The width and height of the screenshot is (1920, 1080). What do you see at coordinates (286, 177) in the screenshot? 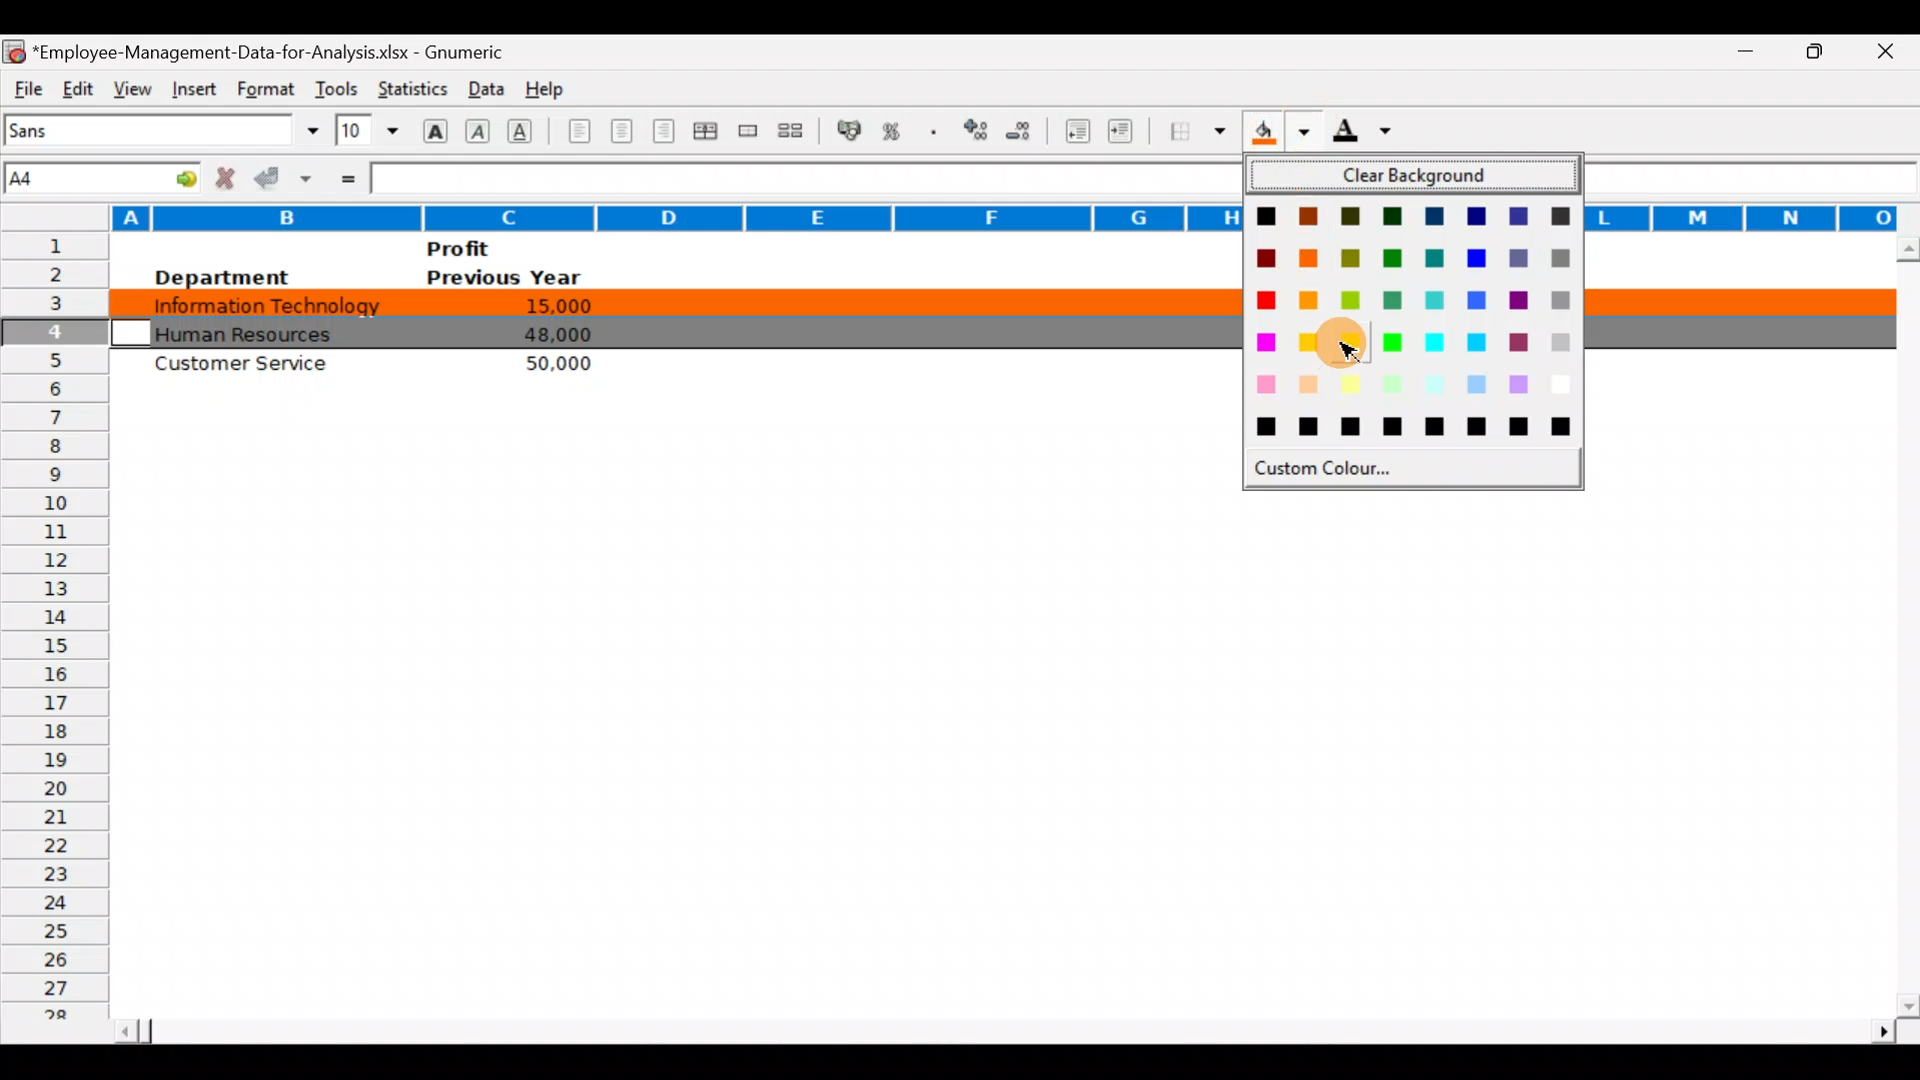
I see `Accept change` at bounding box center [286, 177].